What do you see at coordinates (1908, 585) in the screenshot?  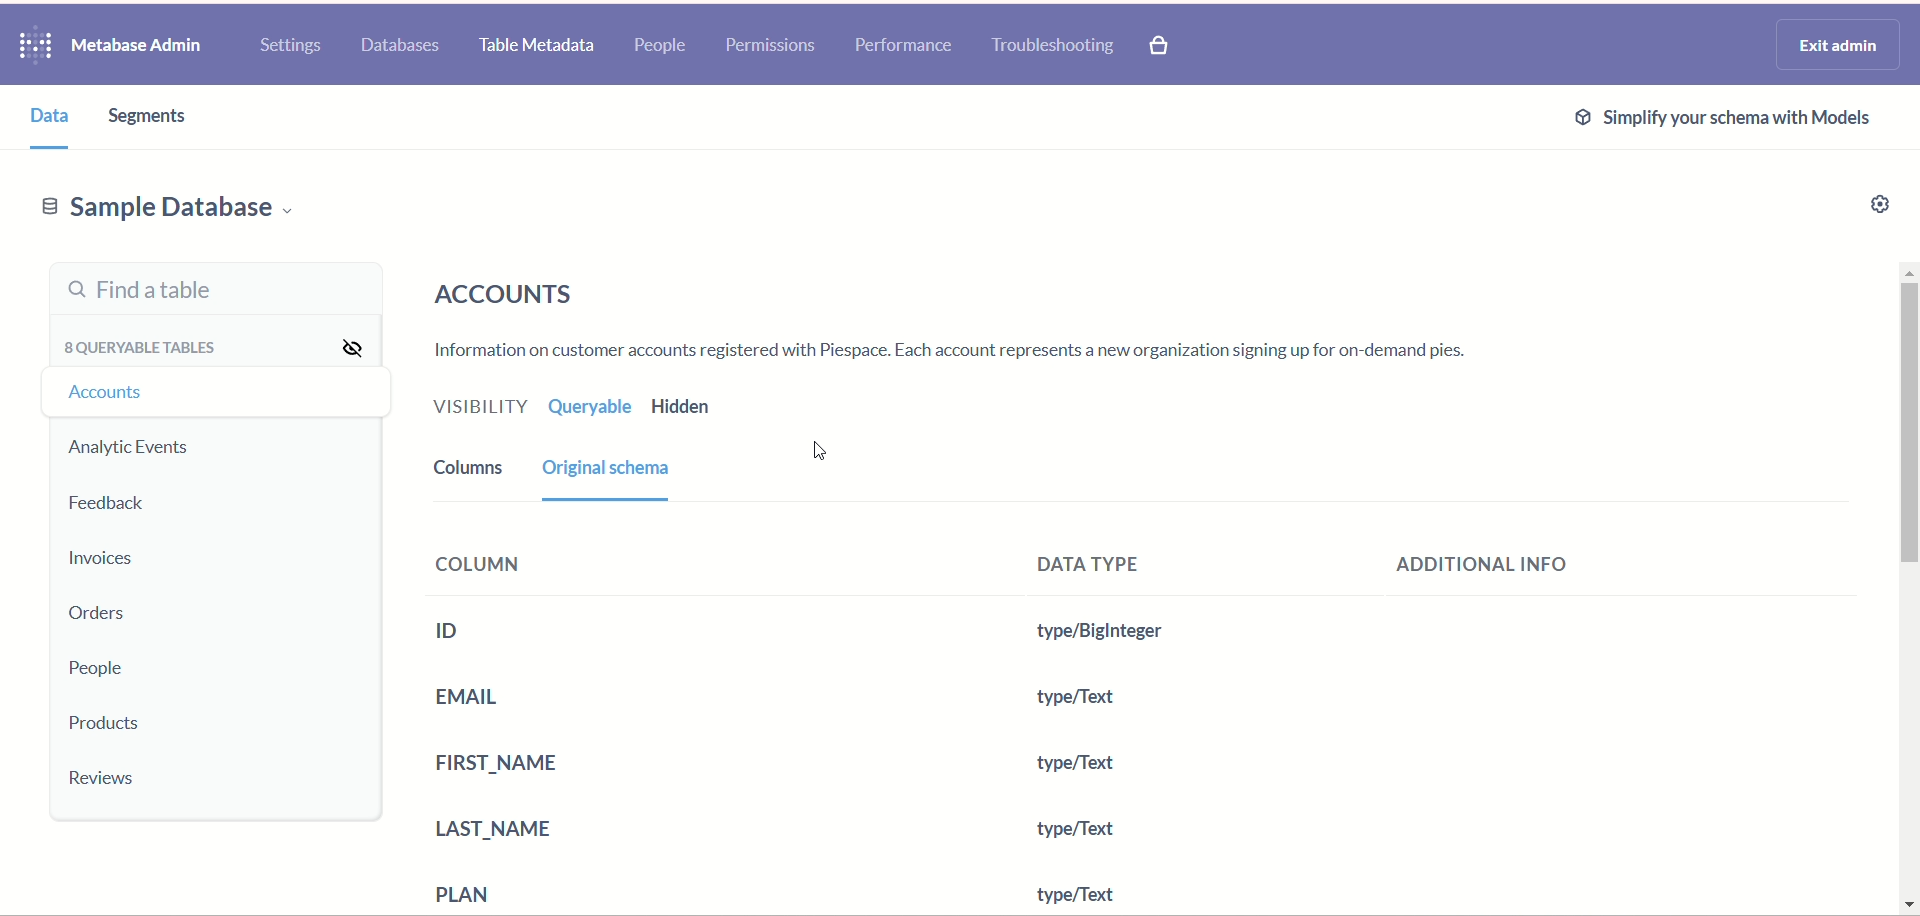 I see `vertical scroll bar` at bounding box center [1908, 585].